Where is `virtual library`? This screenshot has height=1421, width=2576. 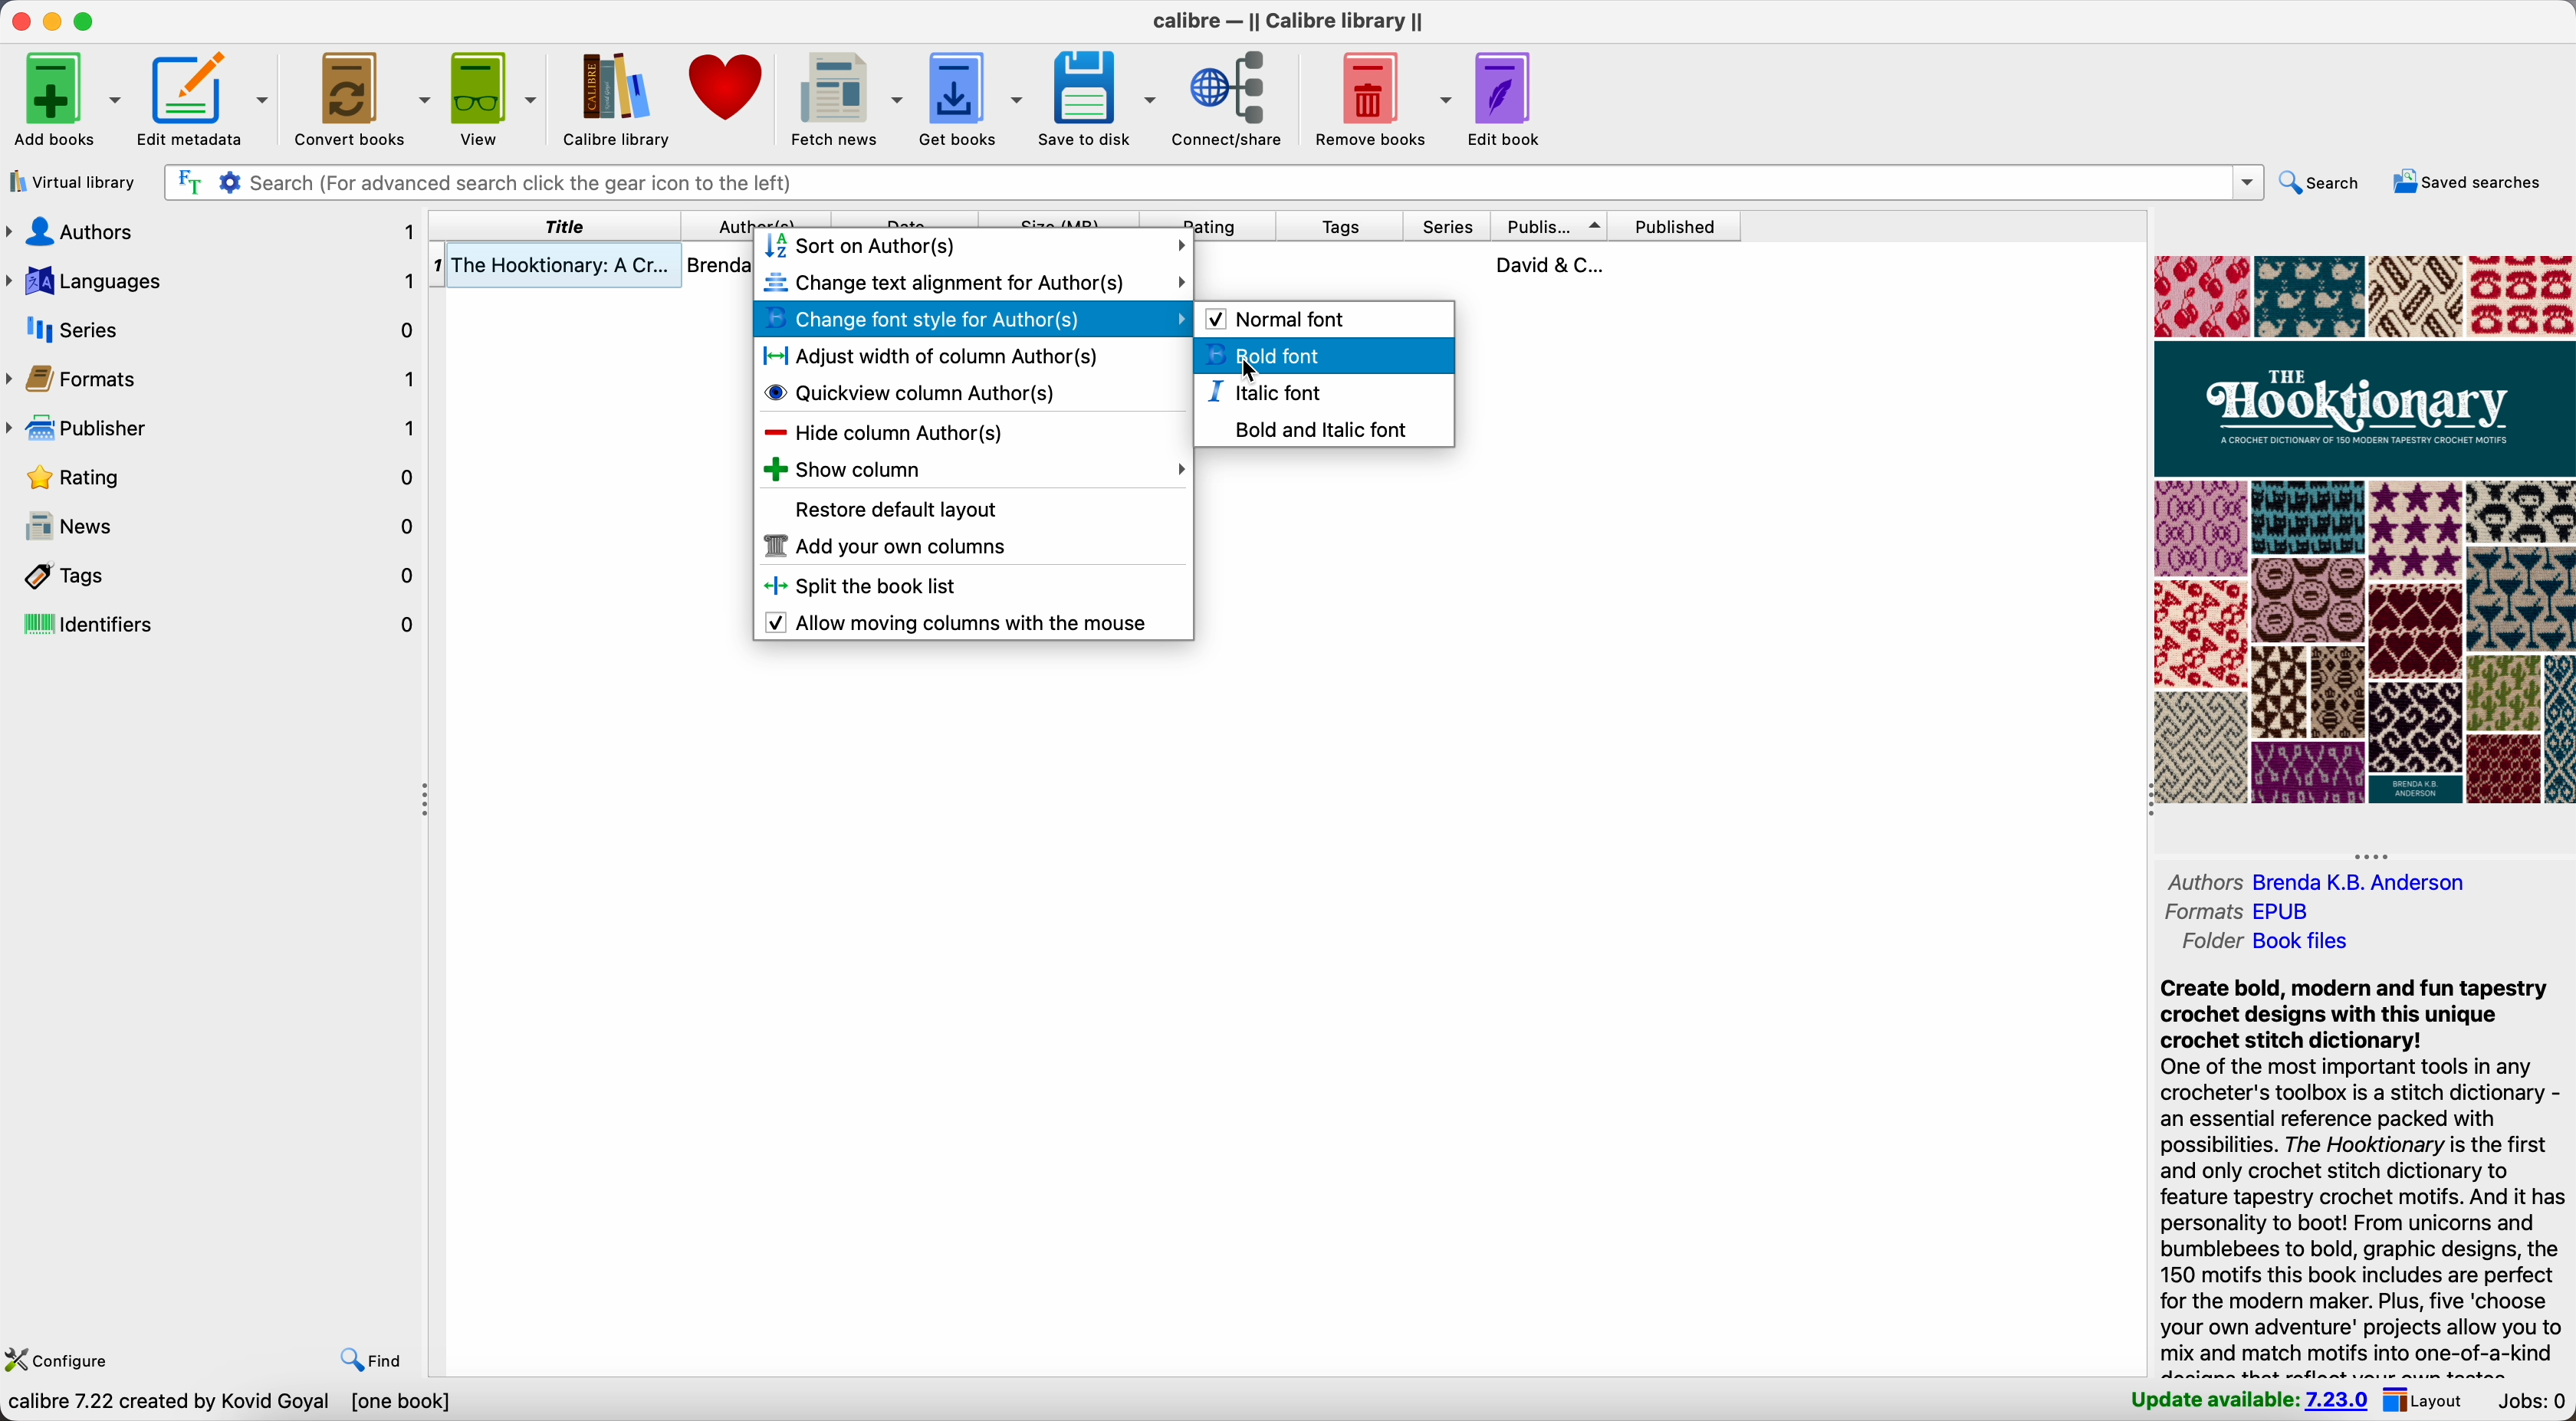 virtual library is located at coordinates (73, 184).